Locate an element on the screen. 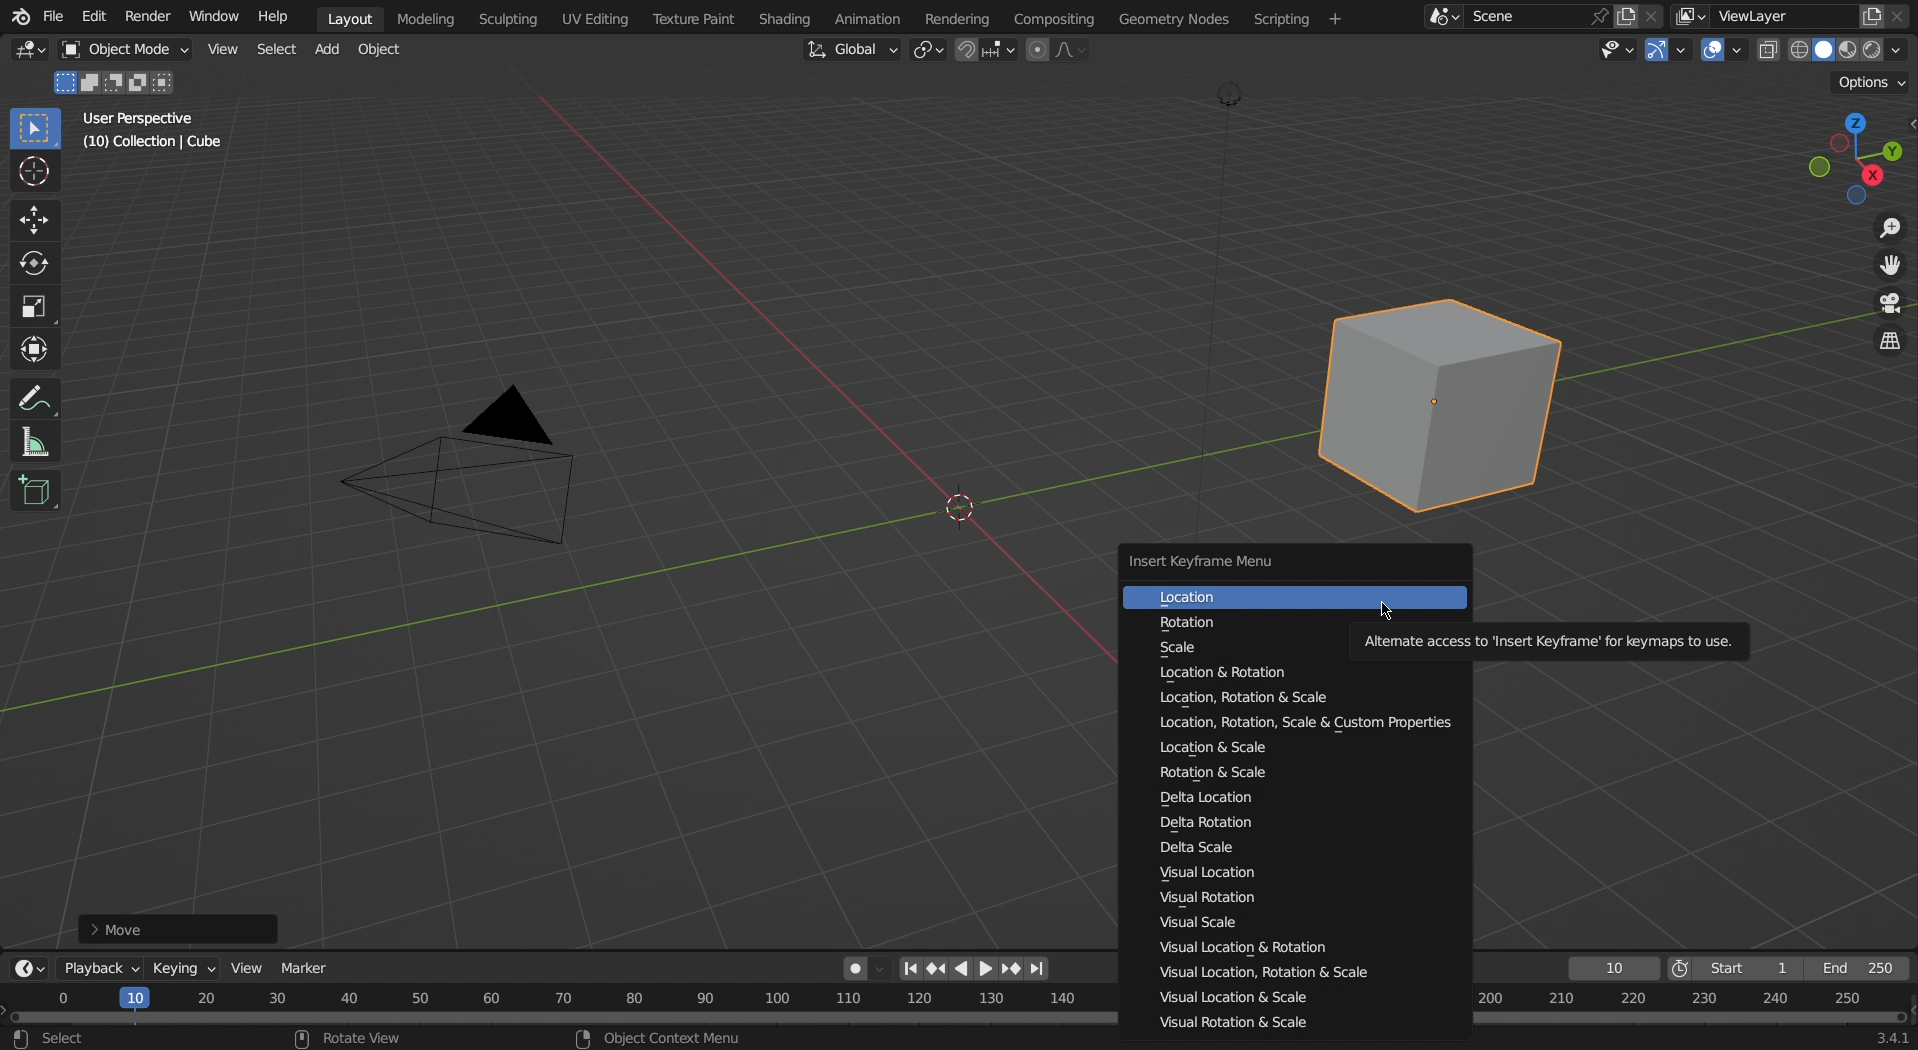 The image size is (1918, 1050). Object is located at coordinates (132, 50).